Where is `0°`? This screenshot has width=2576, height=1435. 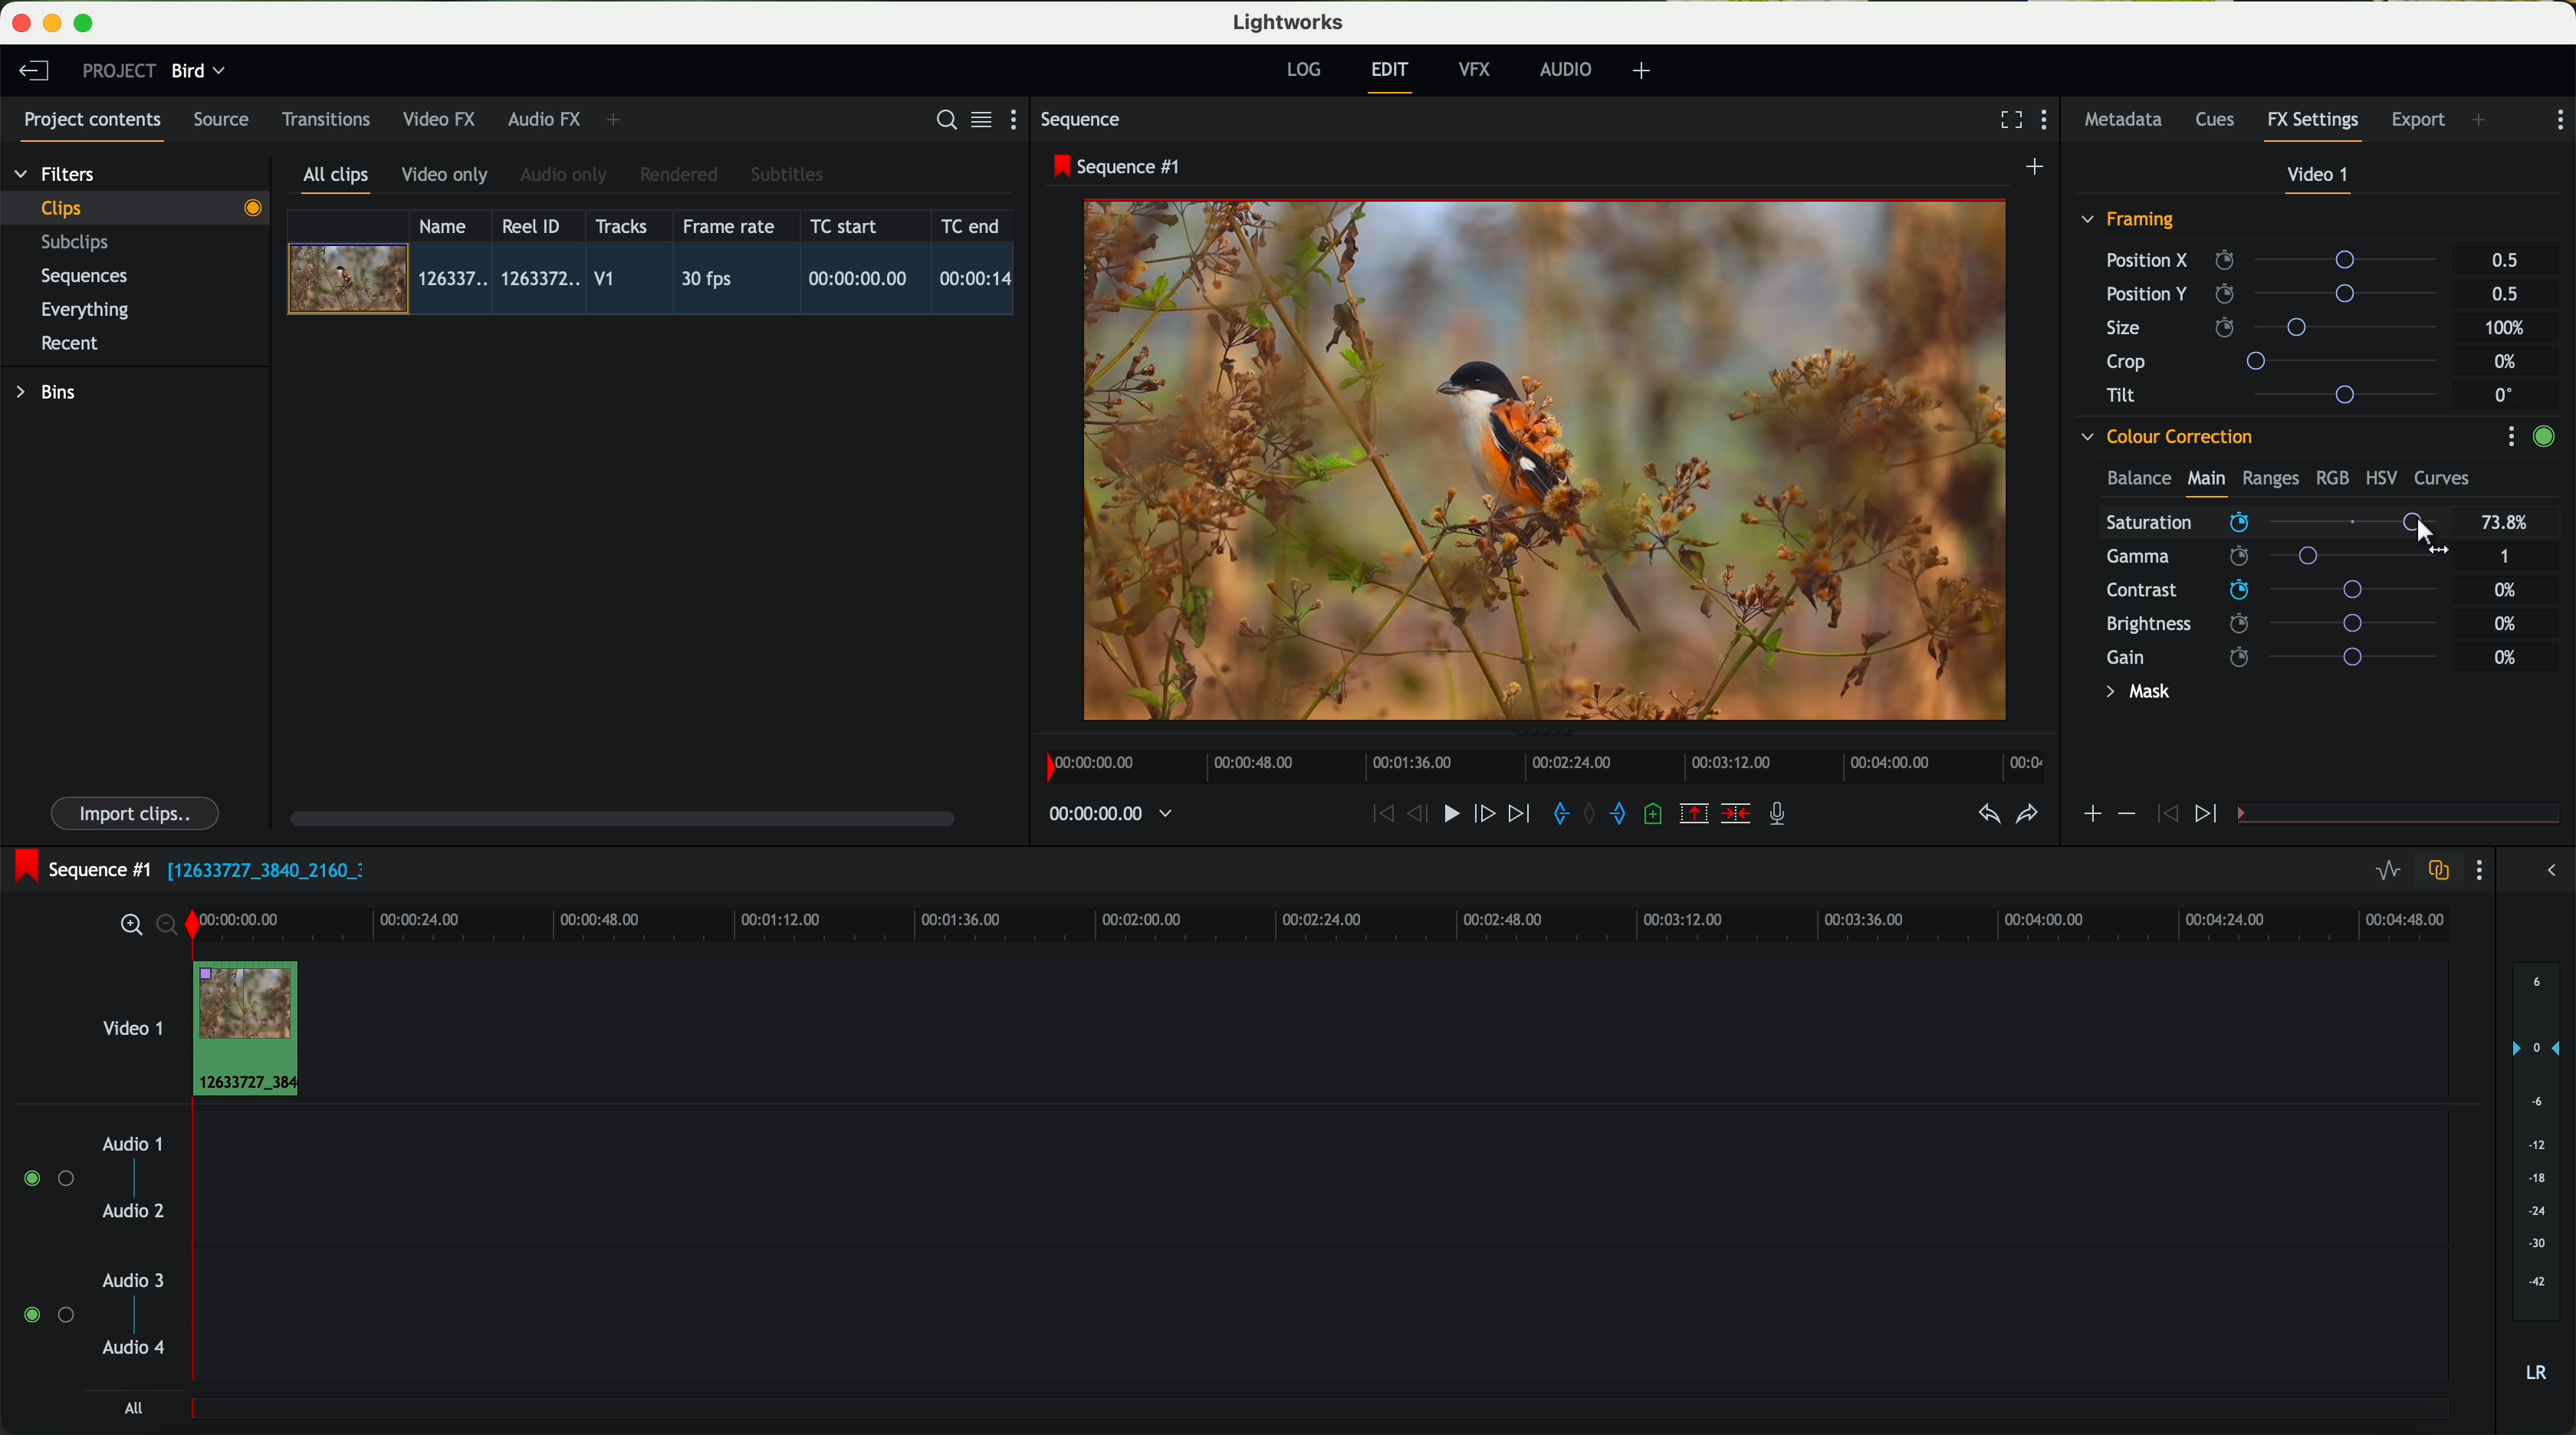 0° is located at coordinates (2505, 394).